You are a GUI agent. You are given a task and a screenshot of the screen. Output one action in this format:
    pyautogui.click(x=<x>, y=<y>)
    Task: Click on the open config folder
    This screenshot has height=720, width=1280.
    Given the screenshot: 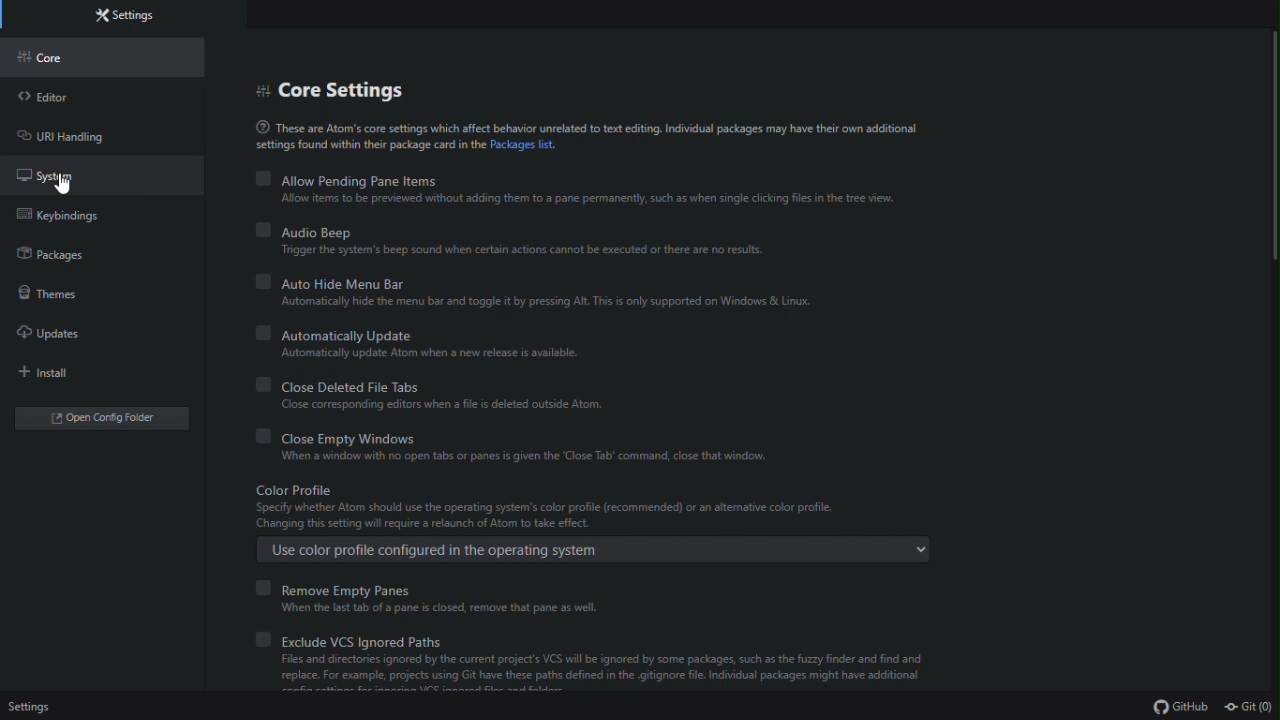 What is the action you would take?
    pyautogui.click(x=99, y=415)
    